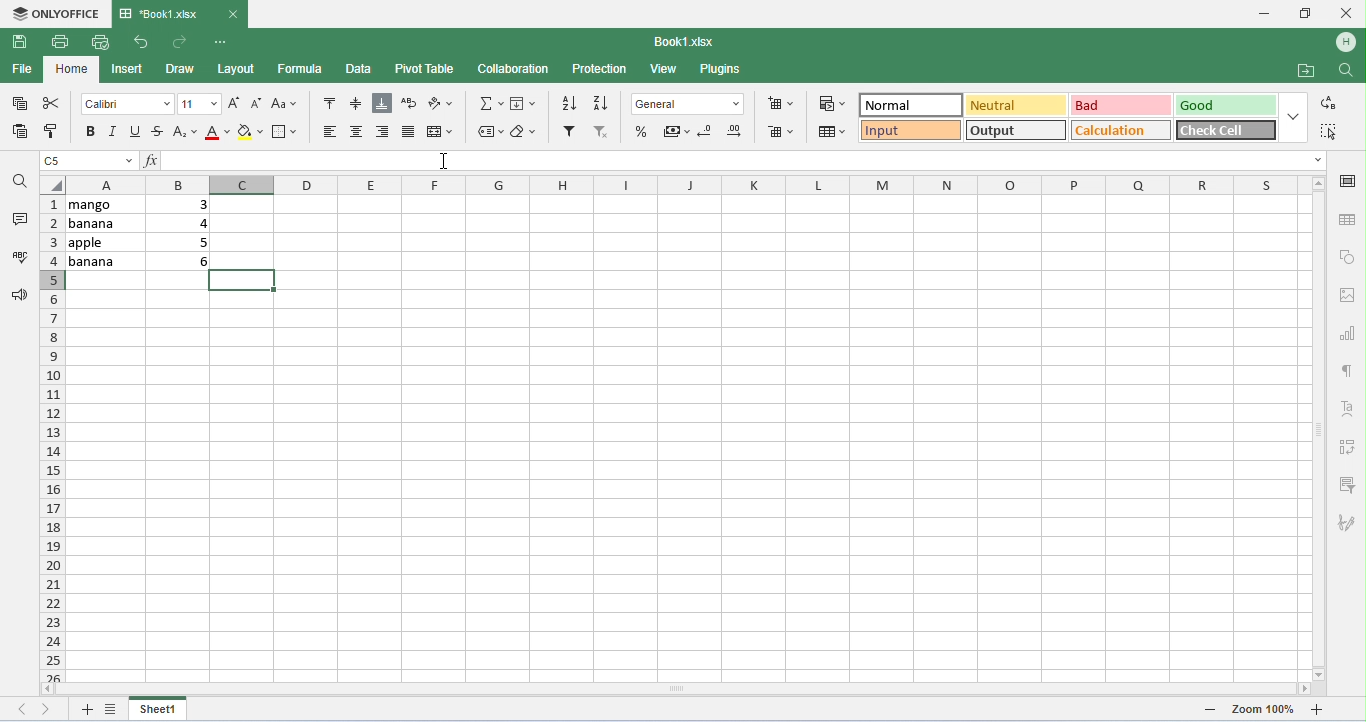  I want to click on text settings, so click(1344, 408).